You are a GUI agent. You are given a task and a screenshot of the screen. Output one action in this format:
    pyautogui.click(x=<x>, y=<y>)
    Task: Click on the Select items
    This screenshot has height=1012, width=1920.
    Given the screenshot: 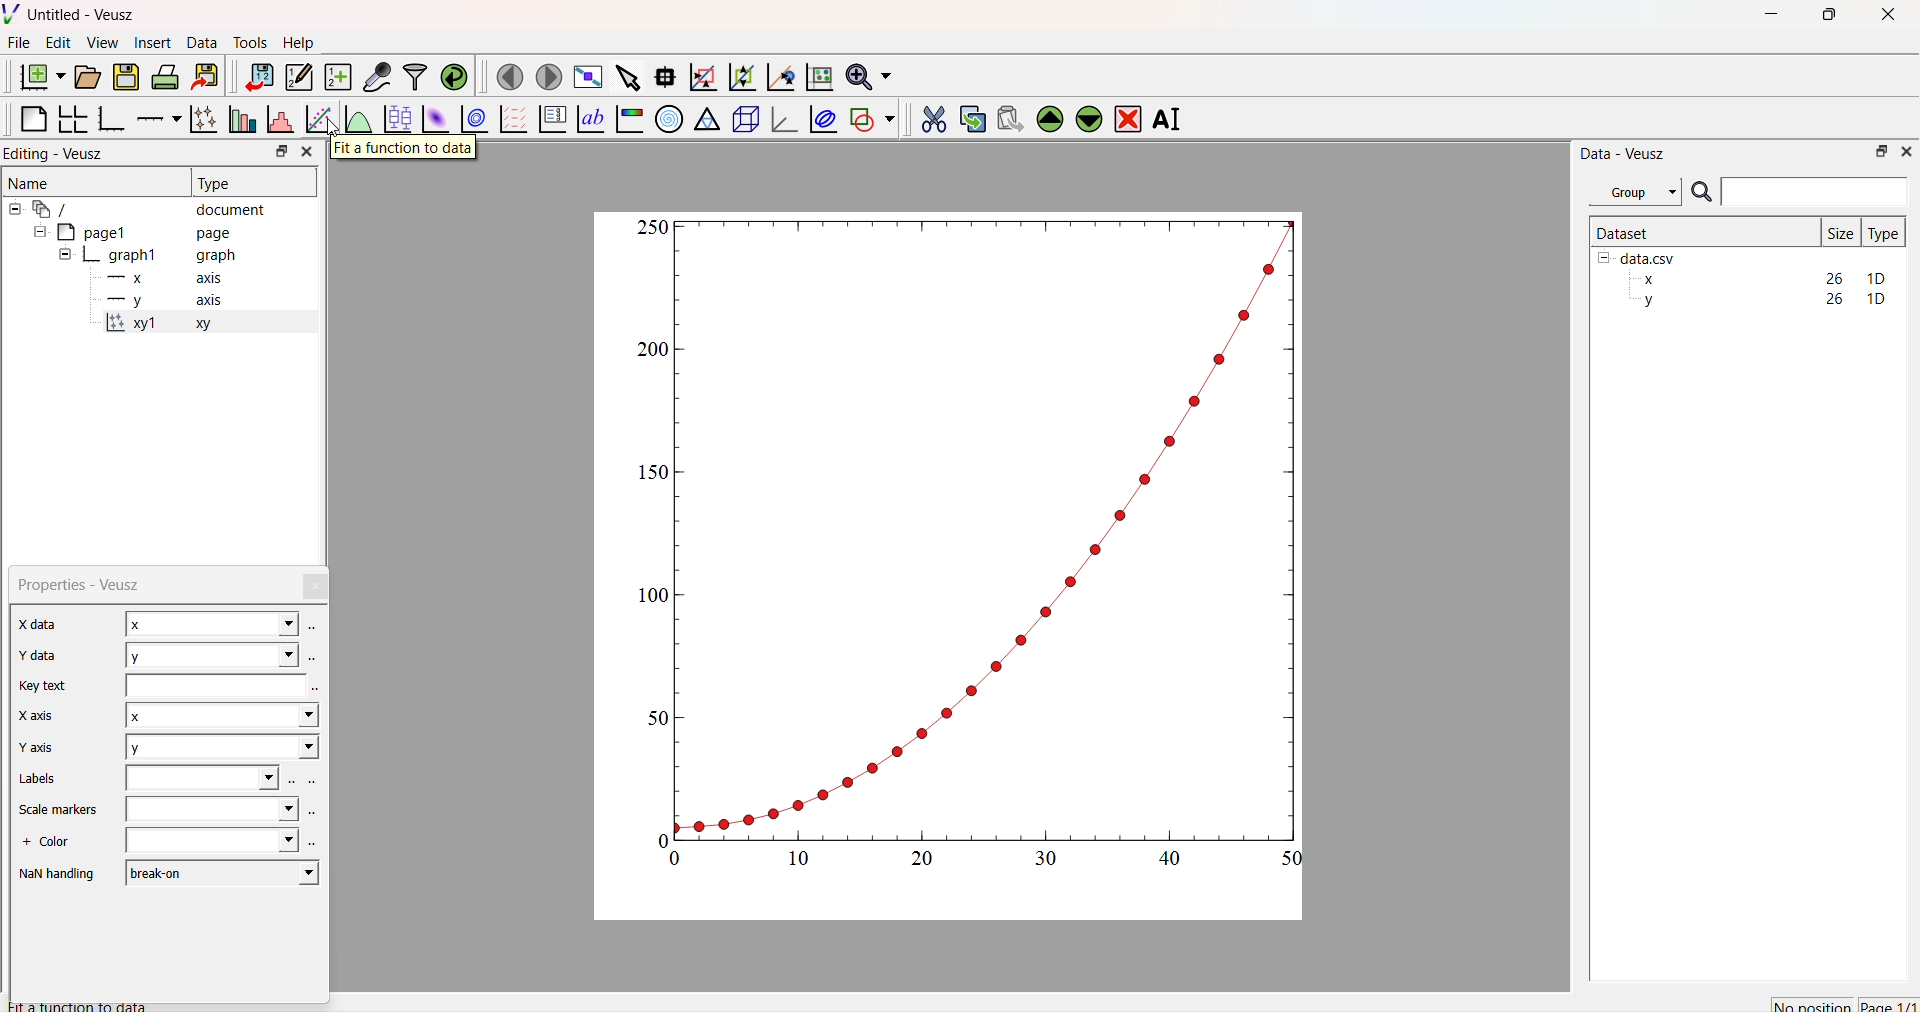 What is the action you would take?
    pyautogui.click(x=626, y=78)
    